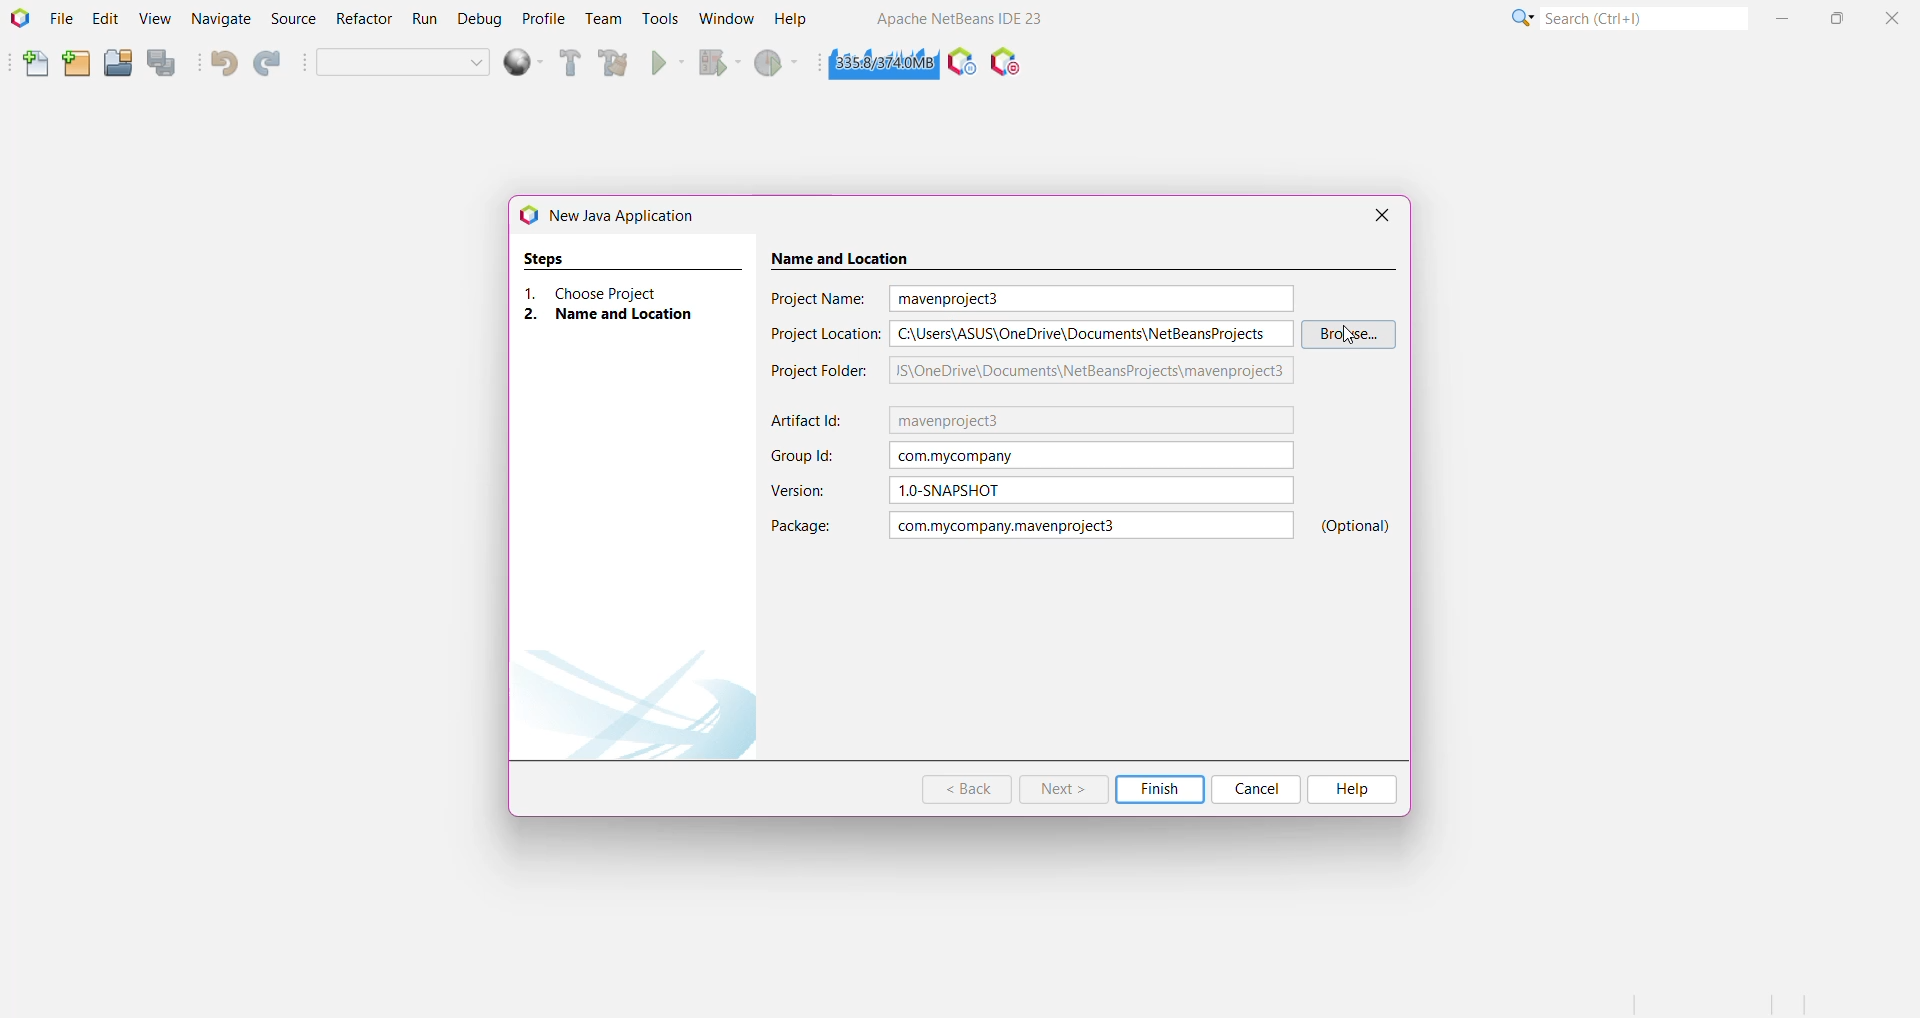 This screenshot has height=1018, width=1920. What do you see at coordinates (362, 19) in the screenshot?
I see `Refractor` at bounding box center [362, 19].